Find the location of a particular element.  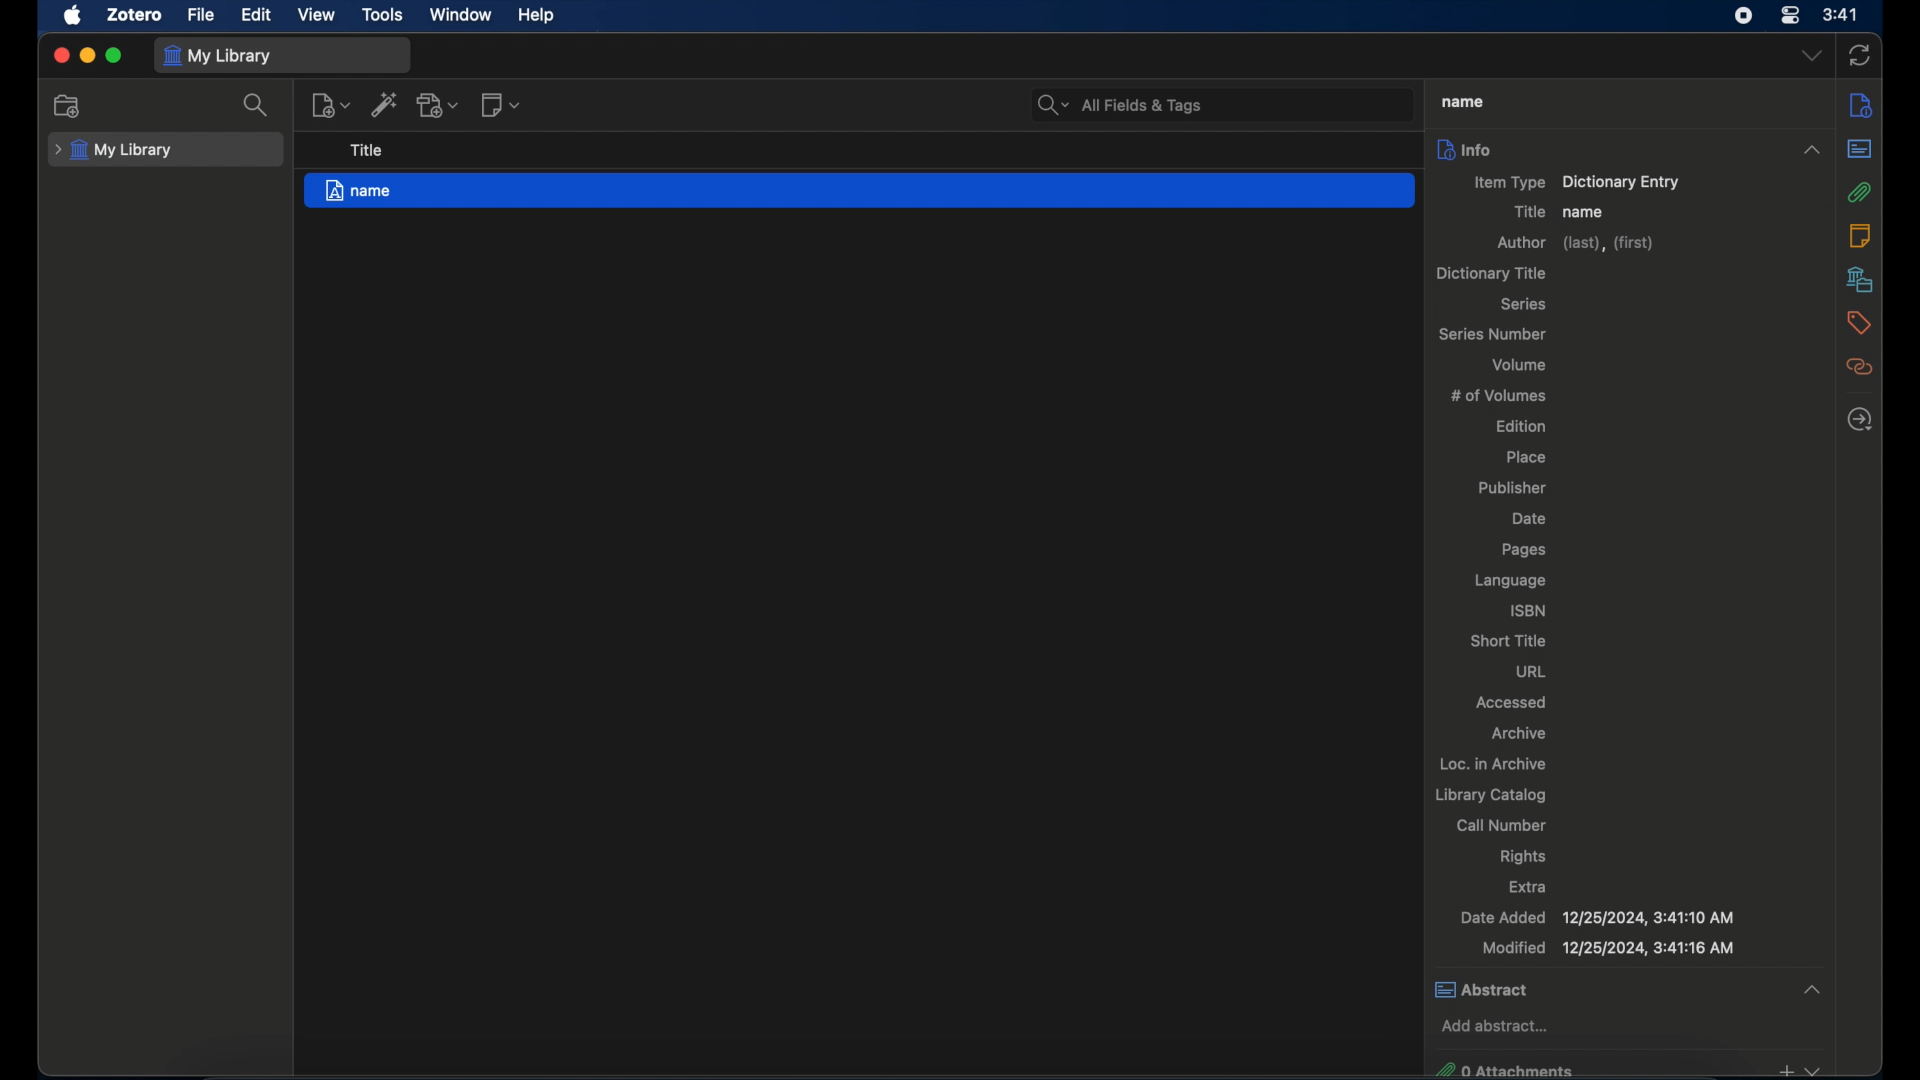

call number is located at coordinates (1501, 825).